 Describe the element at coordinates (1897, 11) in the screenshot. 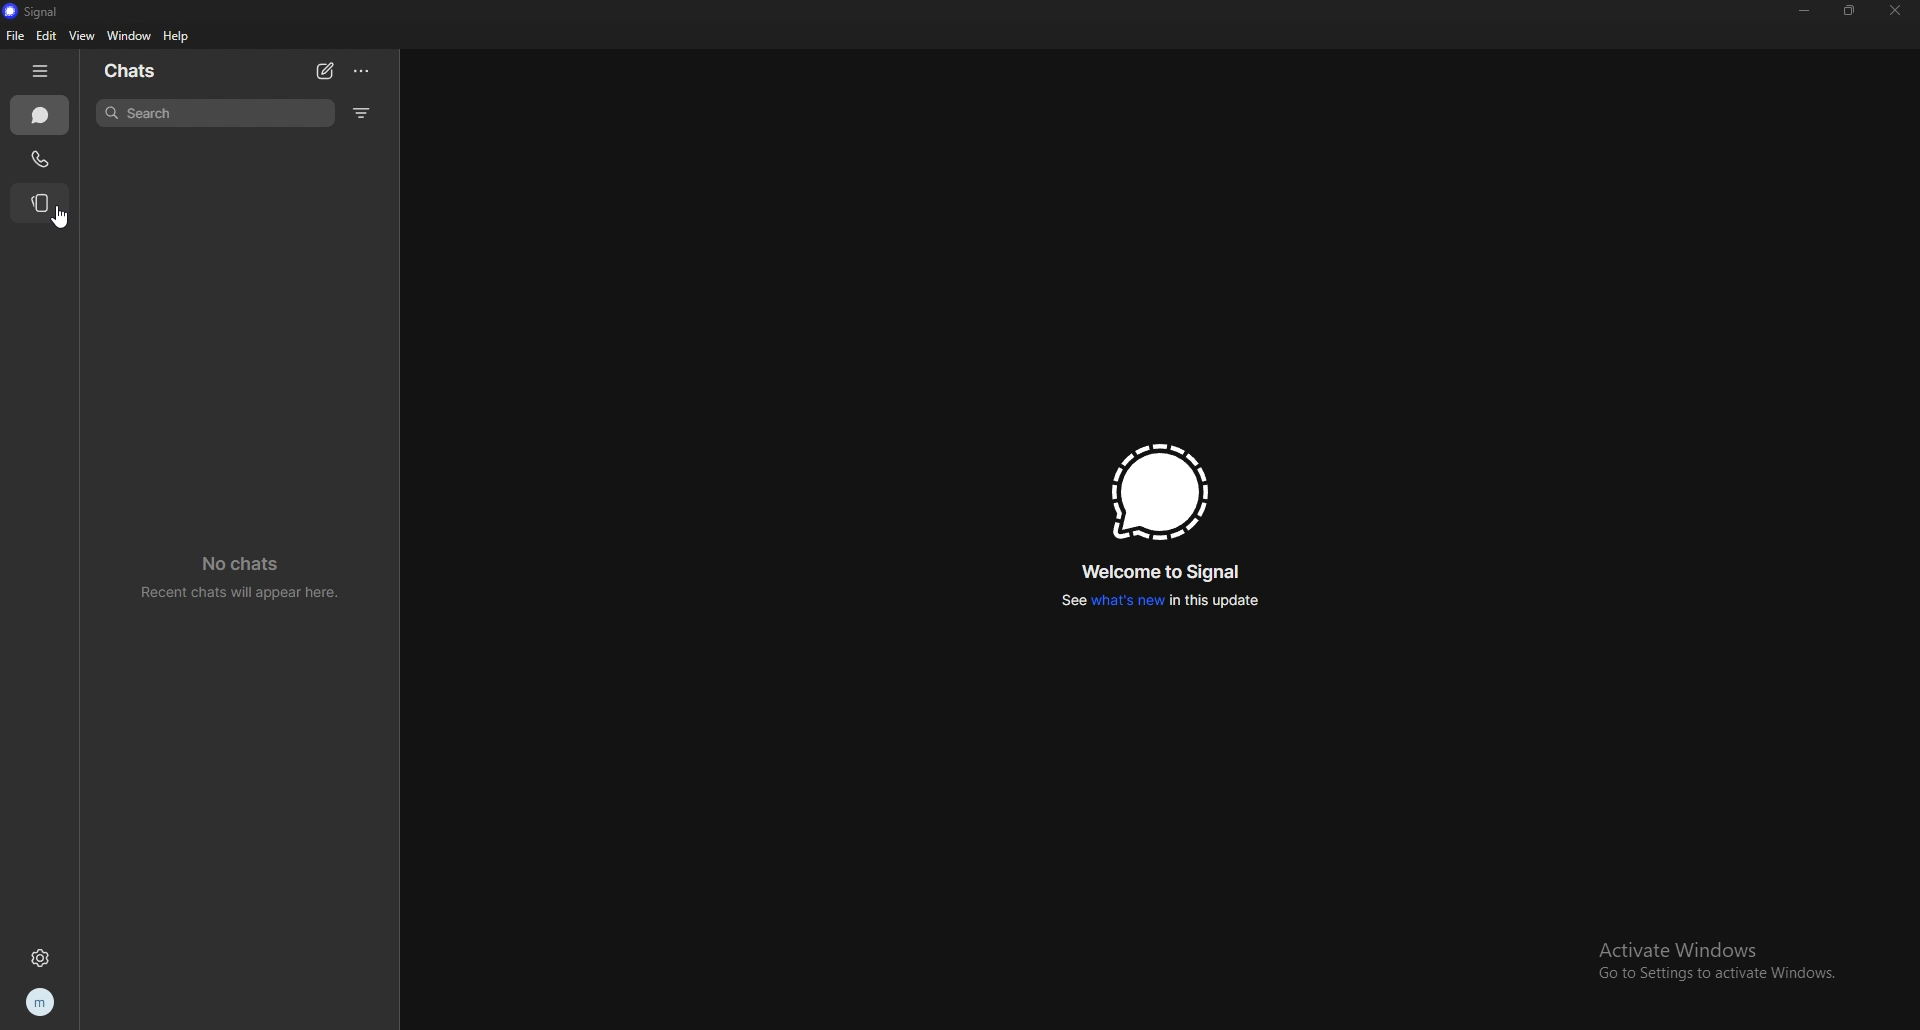

I see `close` at that location.